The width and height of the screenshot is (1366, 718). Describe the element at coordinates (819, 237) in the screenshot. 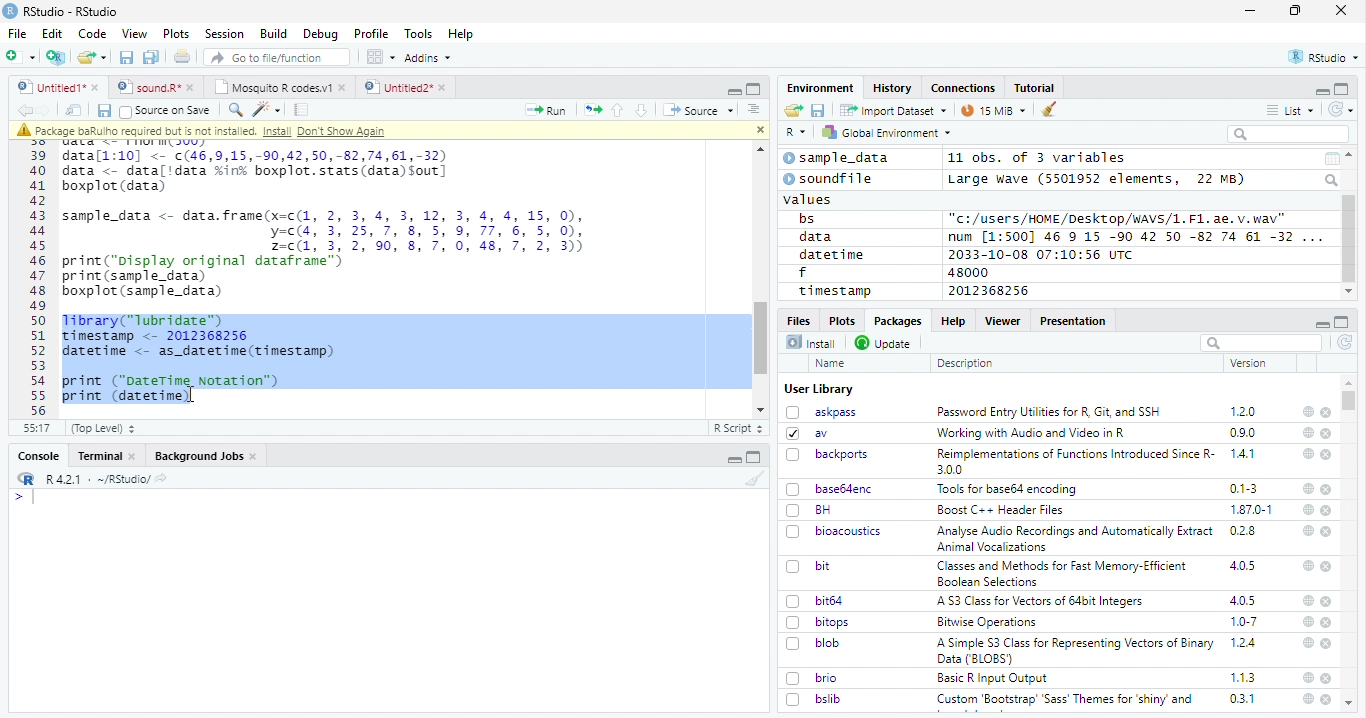

I see `data` at that location.